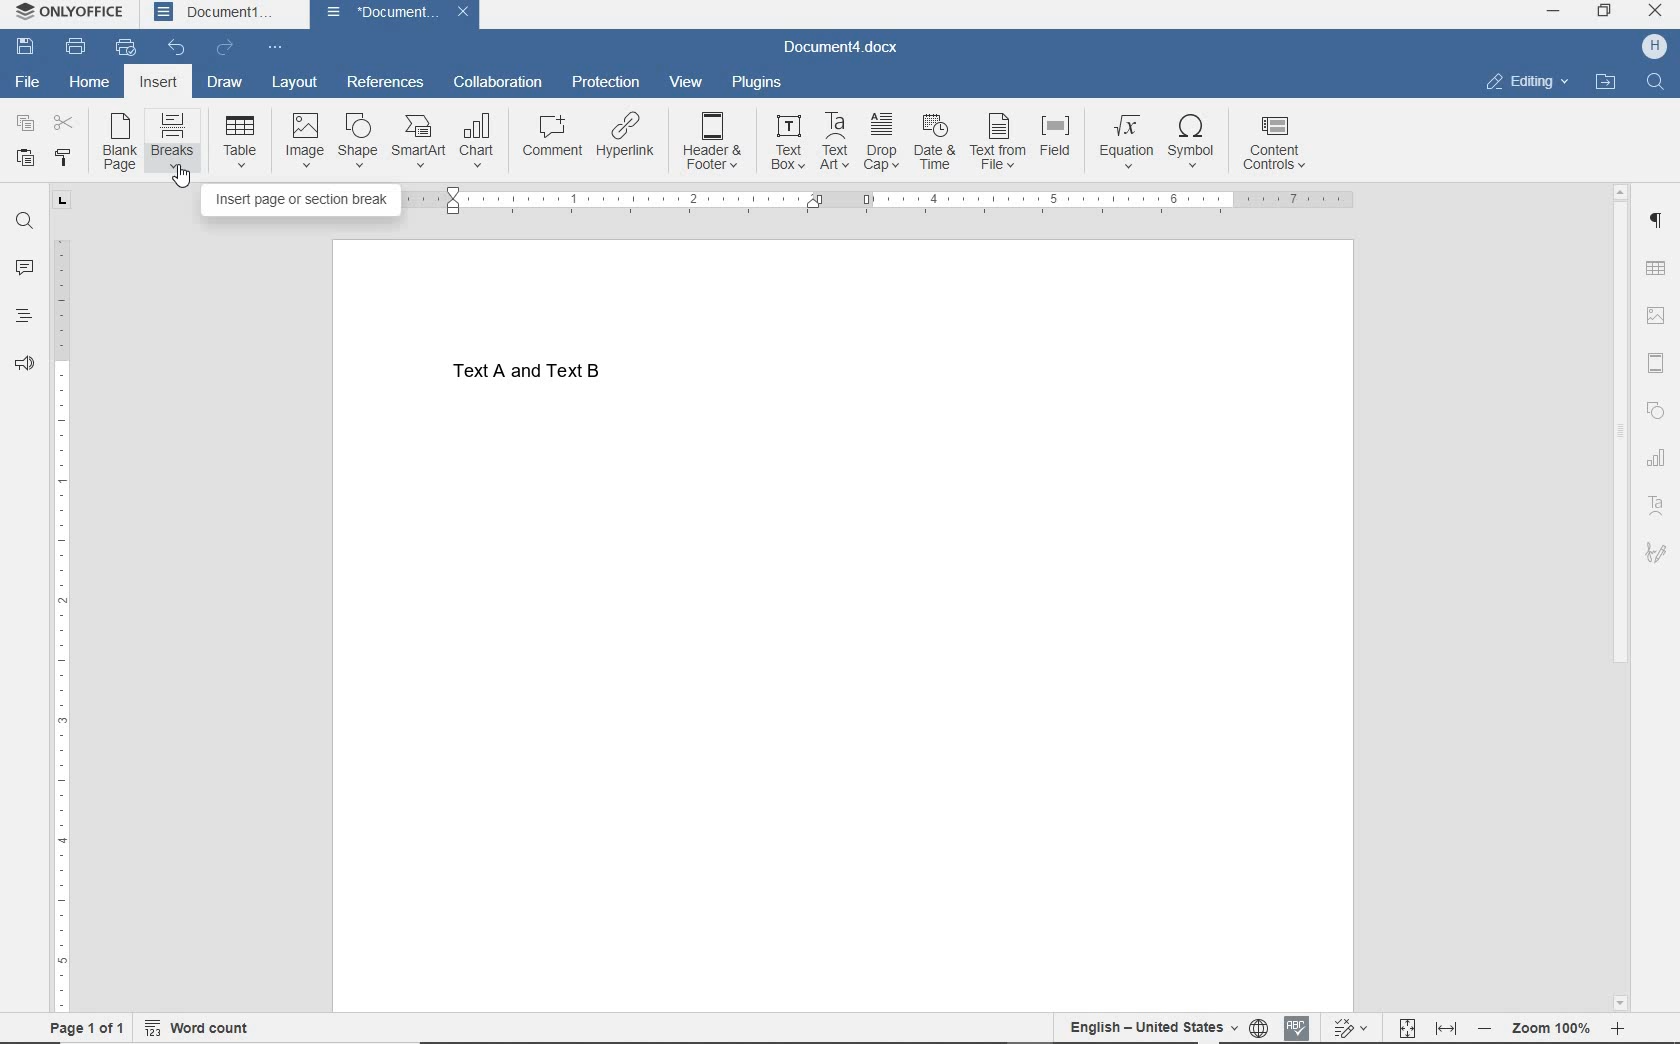 The width and height of the screenshot is (1680, 1044). What do you see at coordinates (22, 221) in the screenshot?
I see `FIND` at bounding box center [22, 221].